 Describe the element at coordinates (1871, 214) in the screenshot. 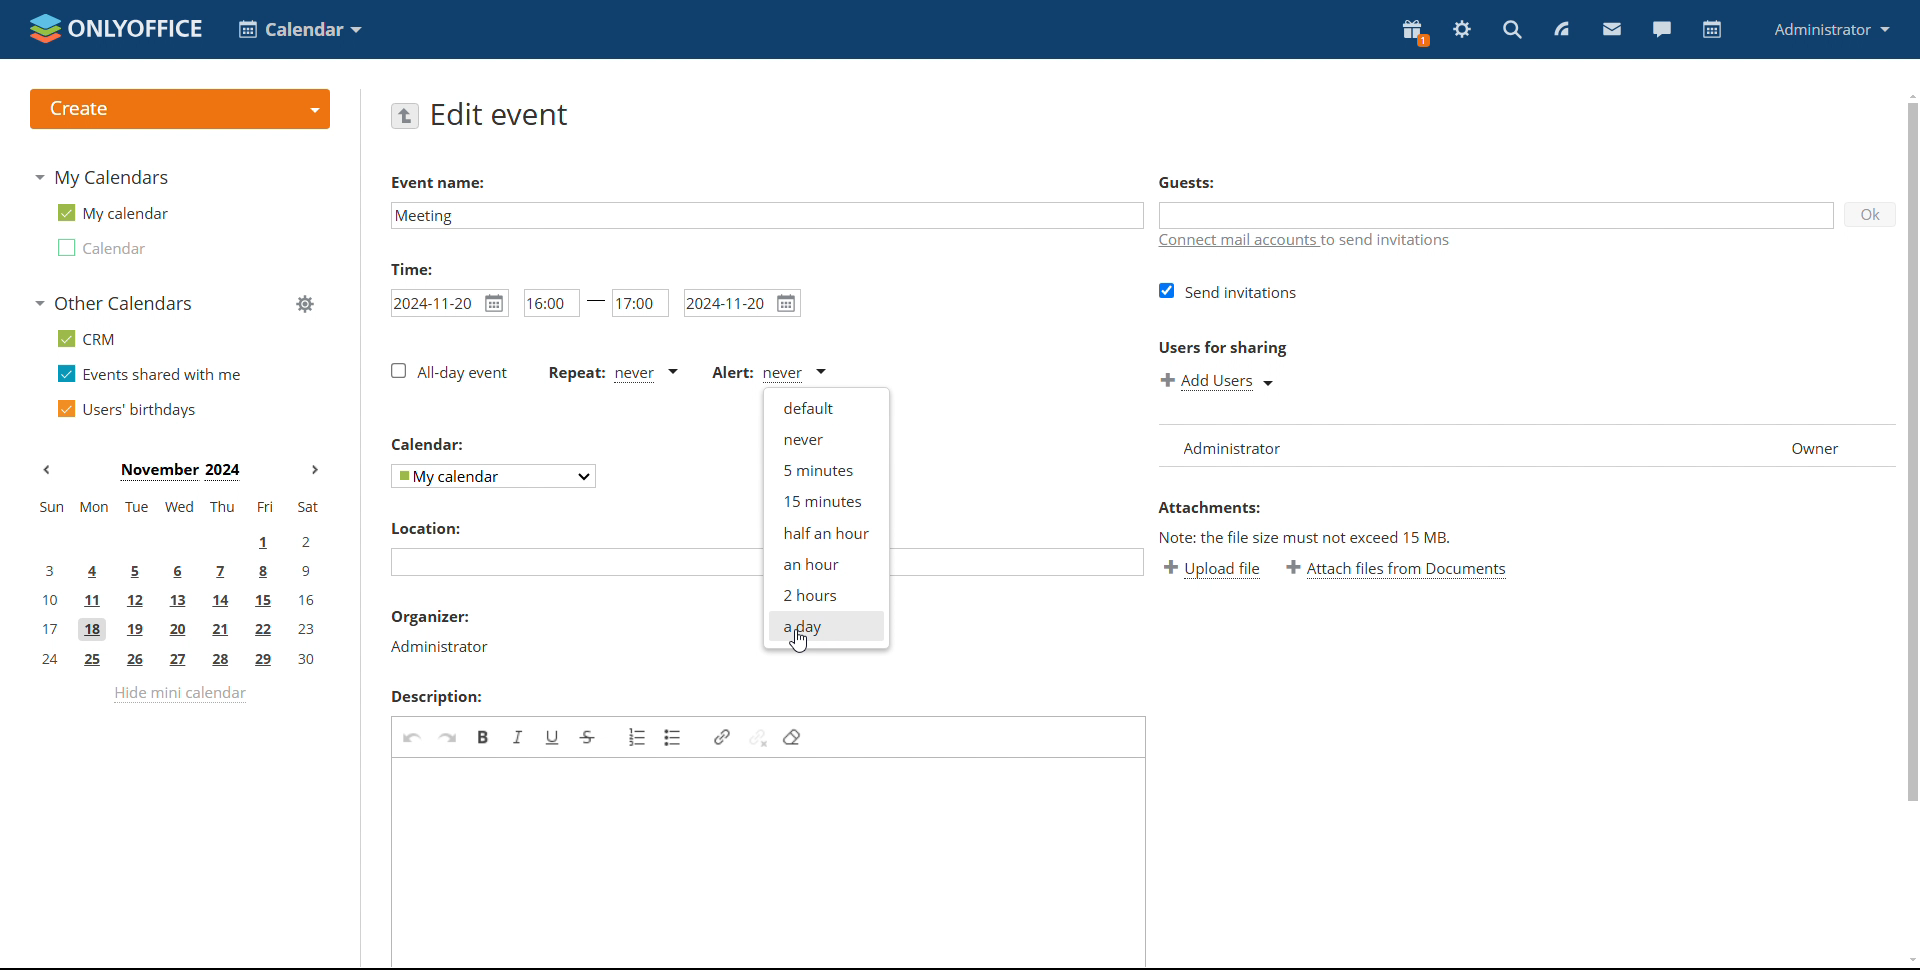

I see `ok` at that location.